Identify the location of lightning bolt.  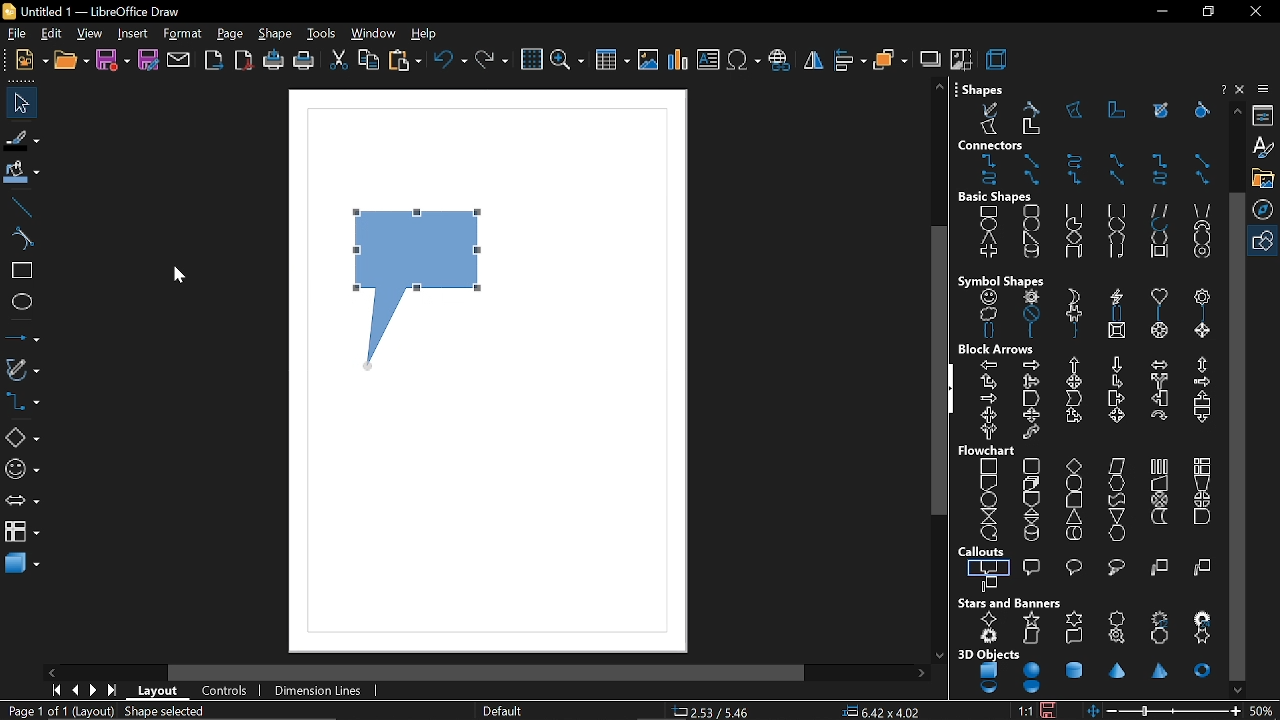
(1113, 298).